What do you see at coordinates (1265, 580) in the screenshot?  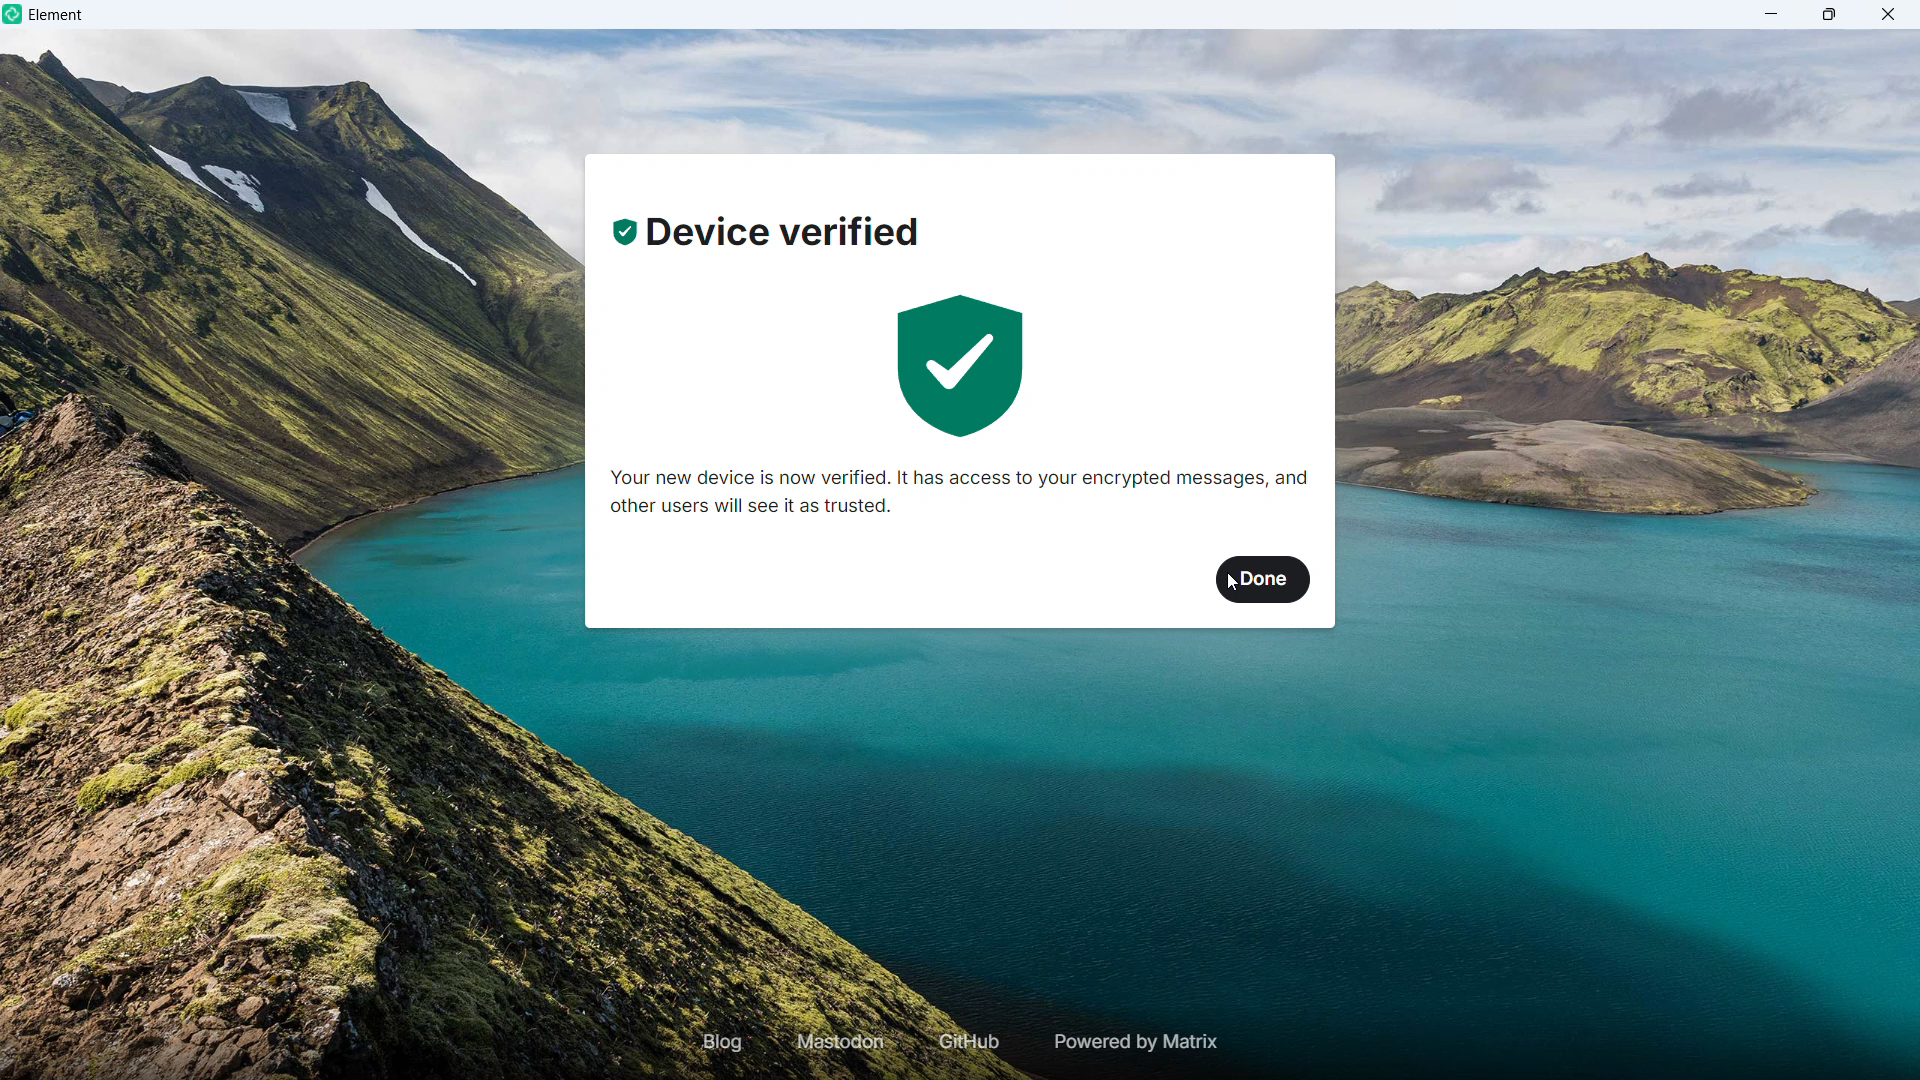 I see `done ` at bounding box center [1265, 580].